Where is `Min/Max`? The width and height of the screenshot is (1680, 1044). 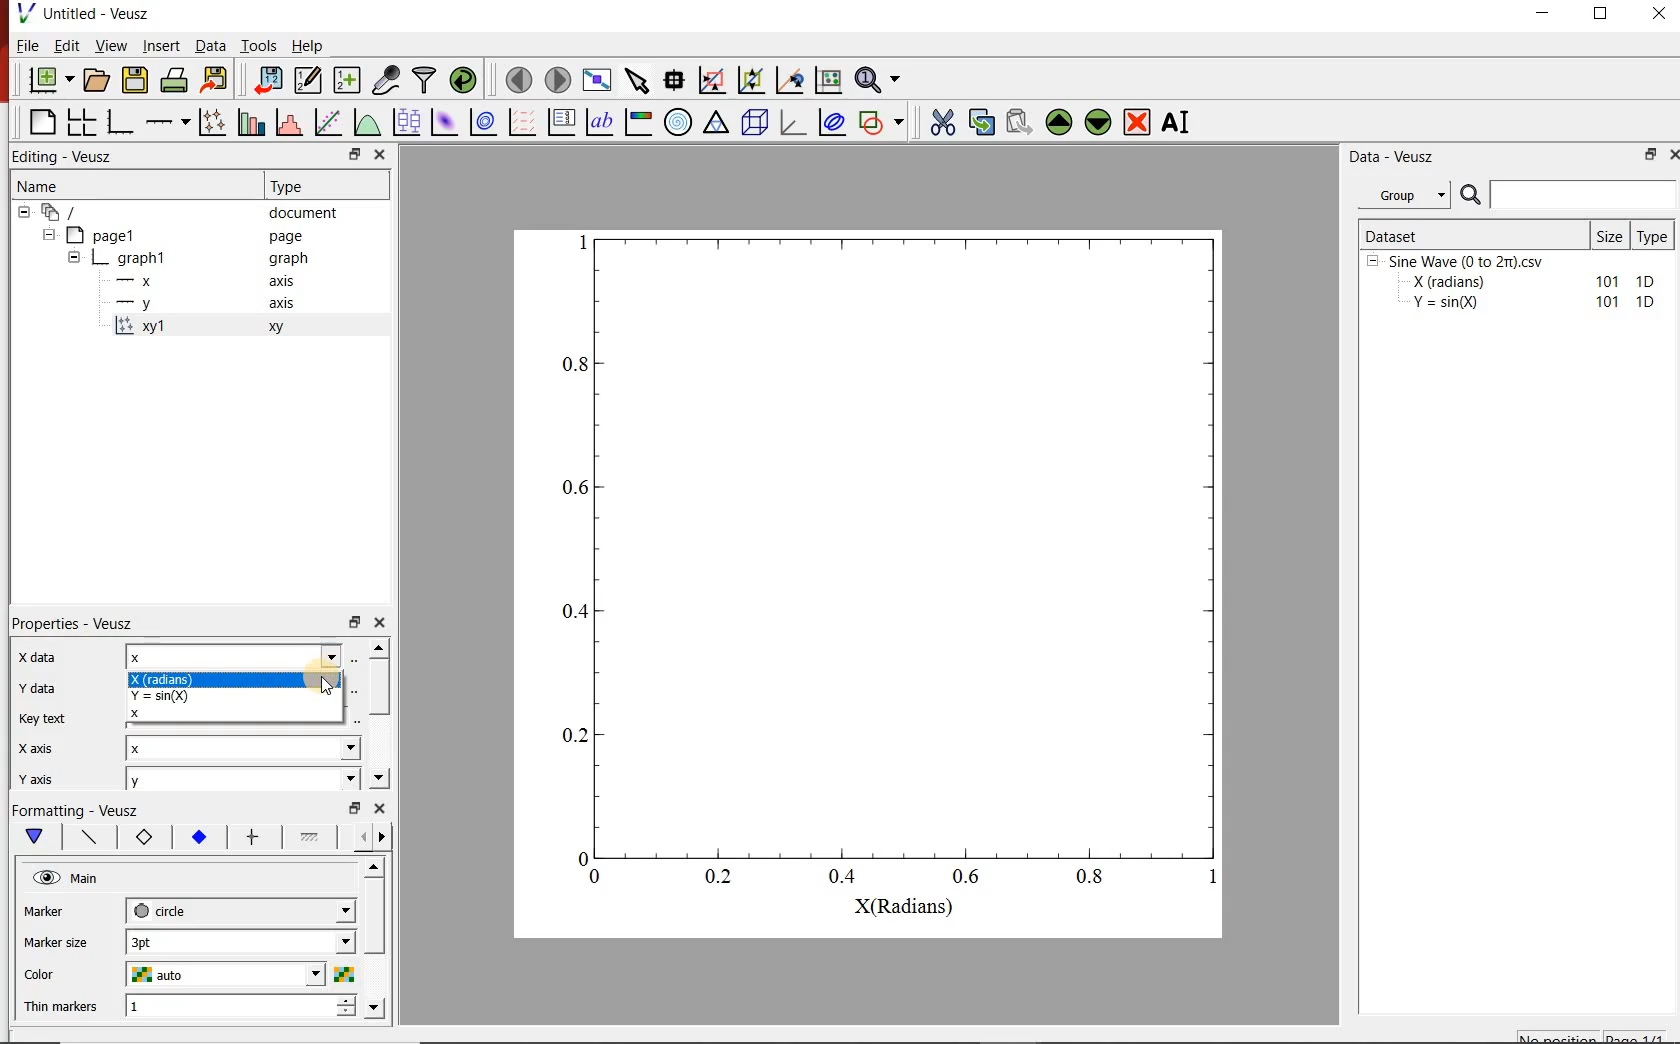
Min/Max is located at coordinates (355, 620).